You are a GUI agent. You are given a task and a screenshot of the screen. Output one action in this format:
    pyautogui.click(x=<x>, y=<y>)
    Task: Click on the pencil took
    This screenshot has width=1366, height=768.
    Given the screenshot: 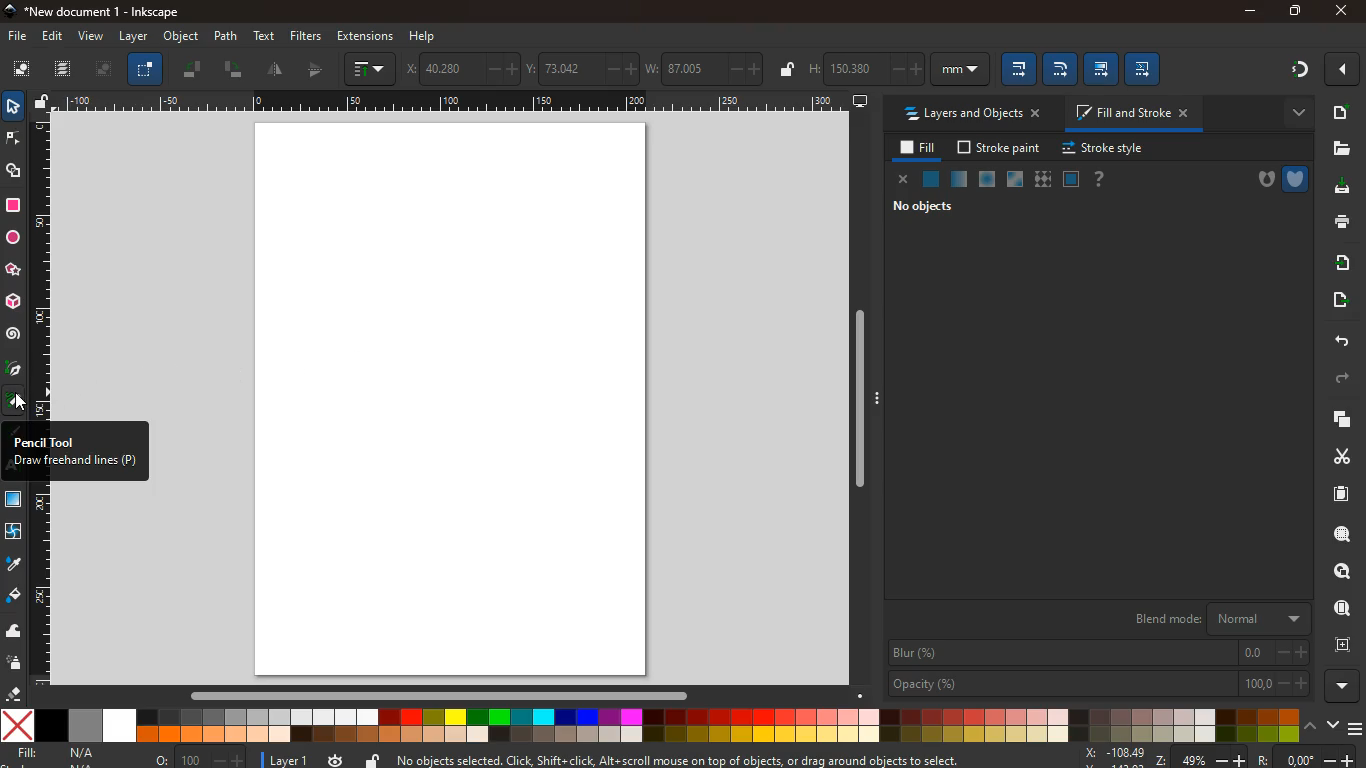 What is the action you would take?
    pyautogui.click(x=15, y=400)
    